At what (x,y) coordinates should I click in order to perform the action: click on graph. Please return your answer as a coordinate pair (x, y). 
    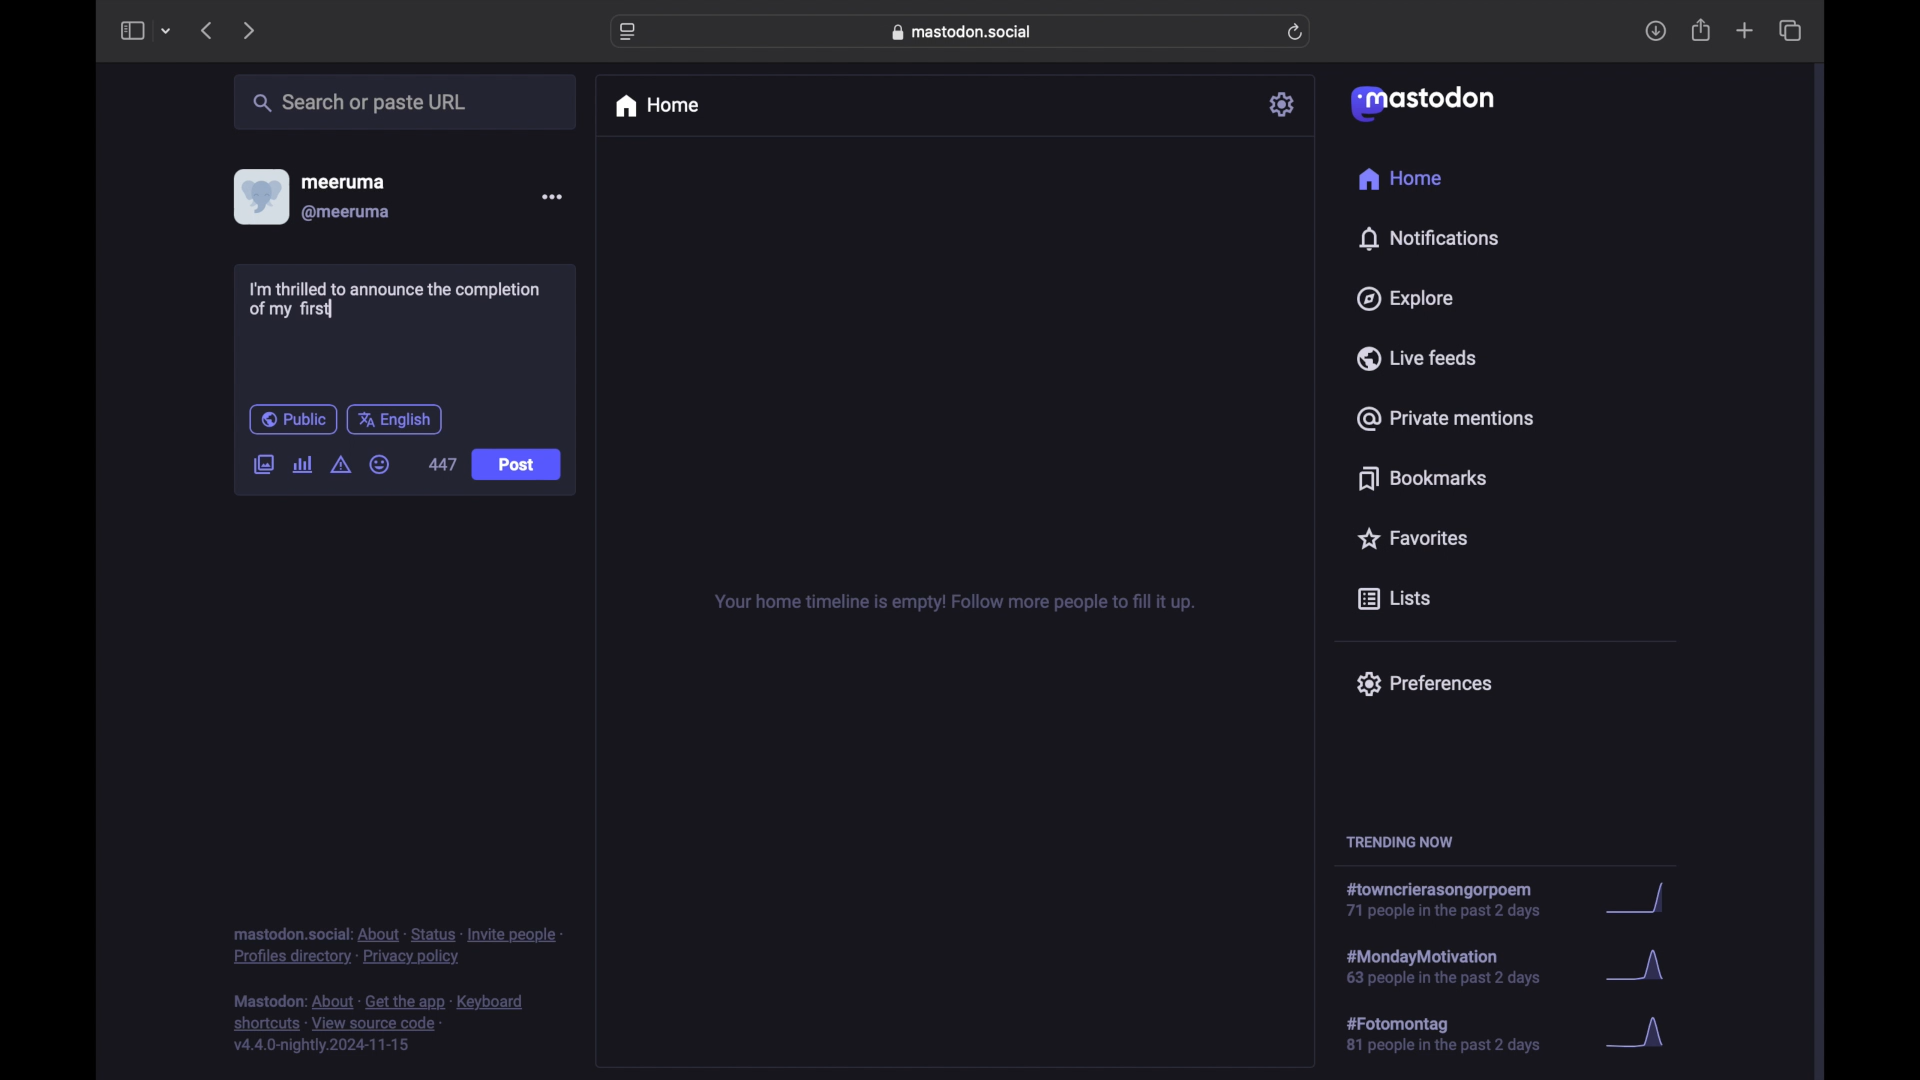
    Looking at the image, I should click on (1643, 899).